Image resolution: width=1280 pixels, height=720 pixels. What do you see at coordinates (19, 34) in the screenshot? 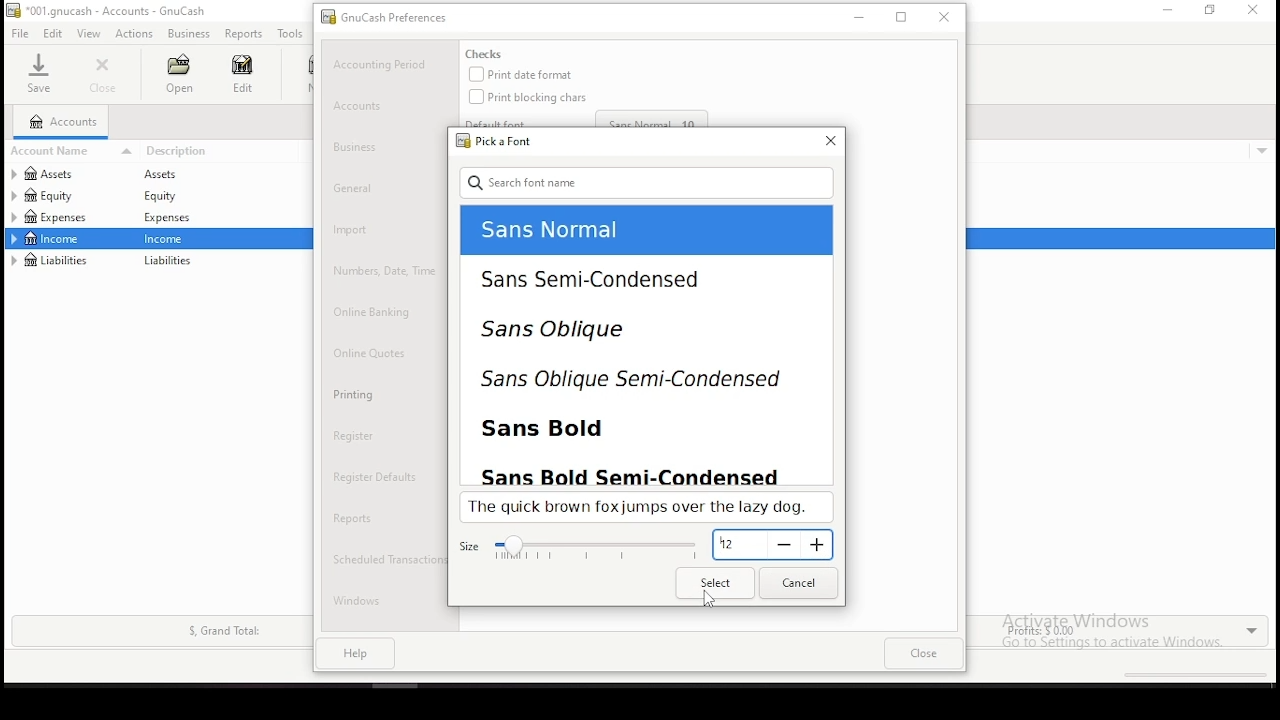
I see `file` at bounding box center [19, 34].